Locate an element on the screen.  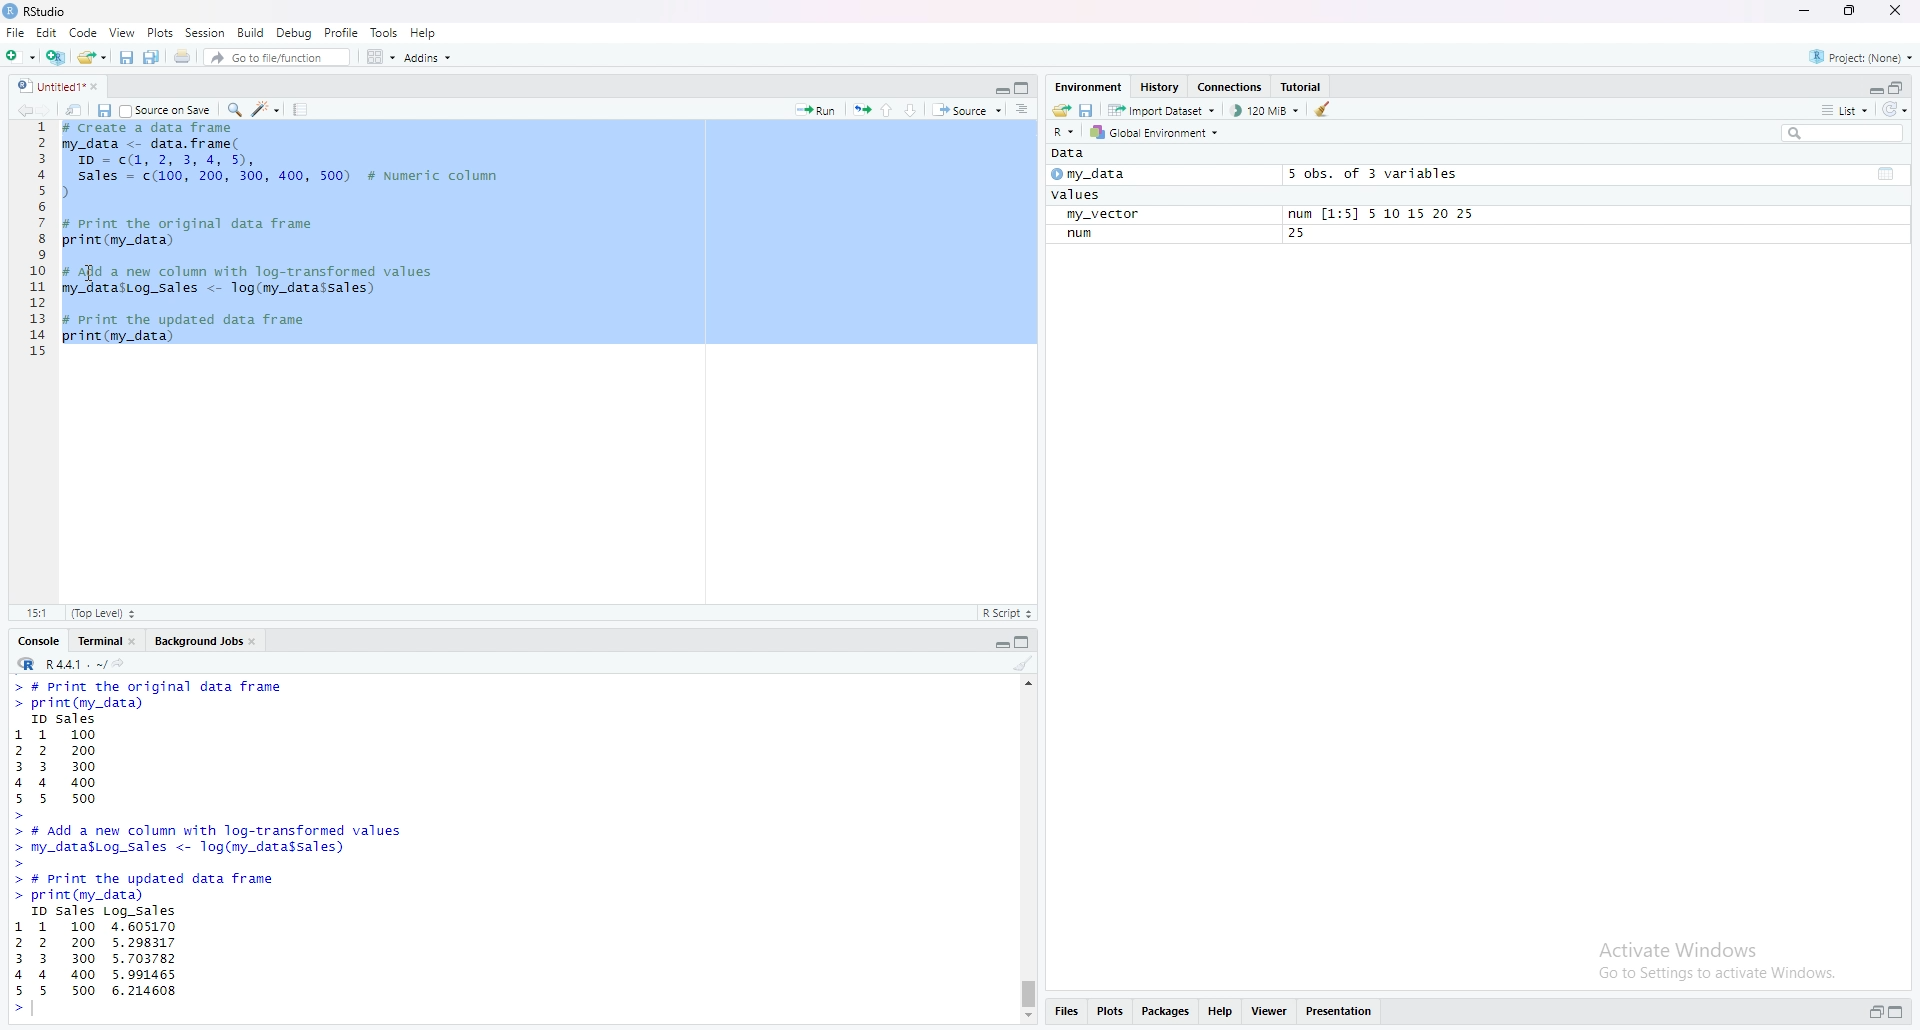
Import dataset is located at coordinates (1166, 111).